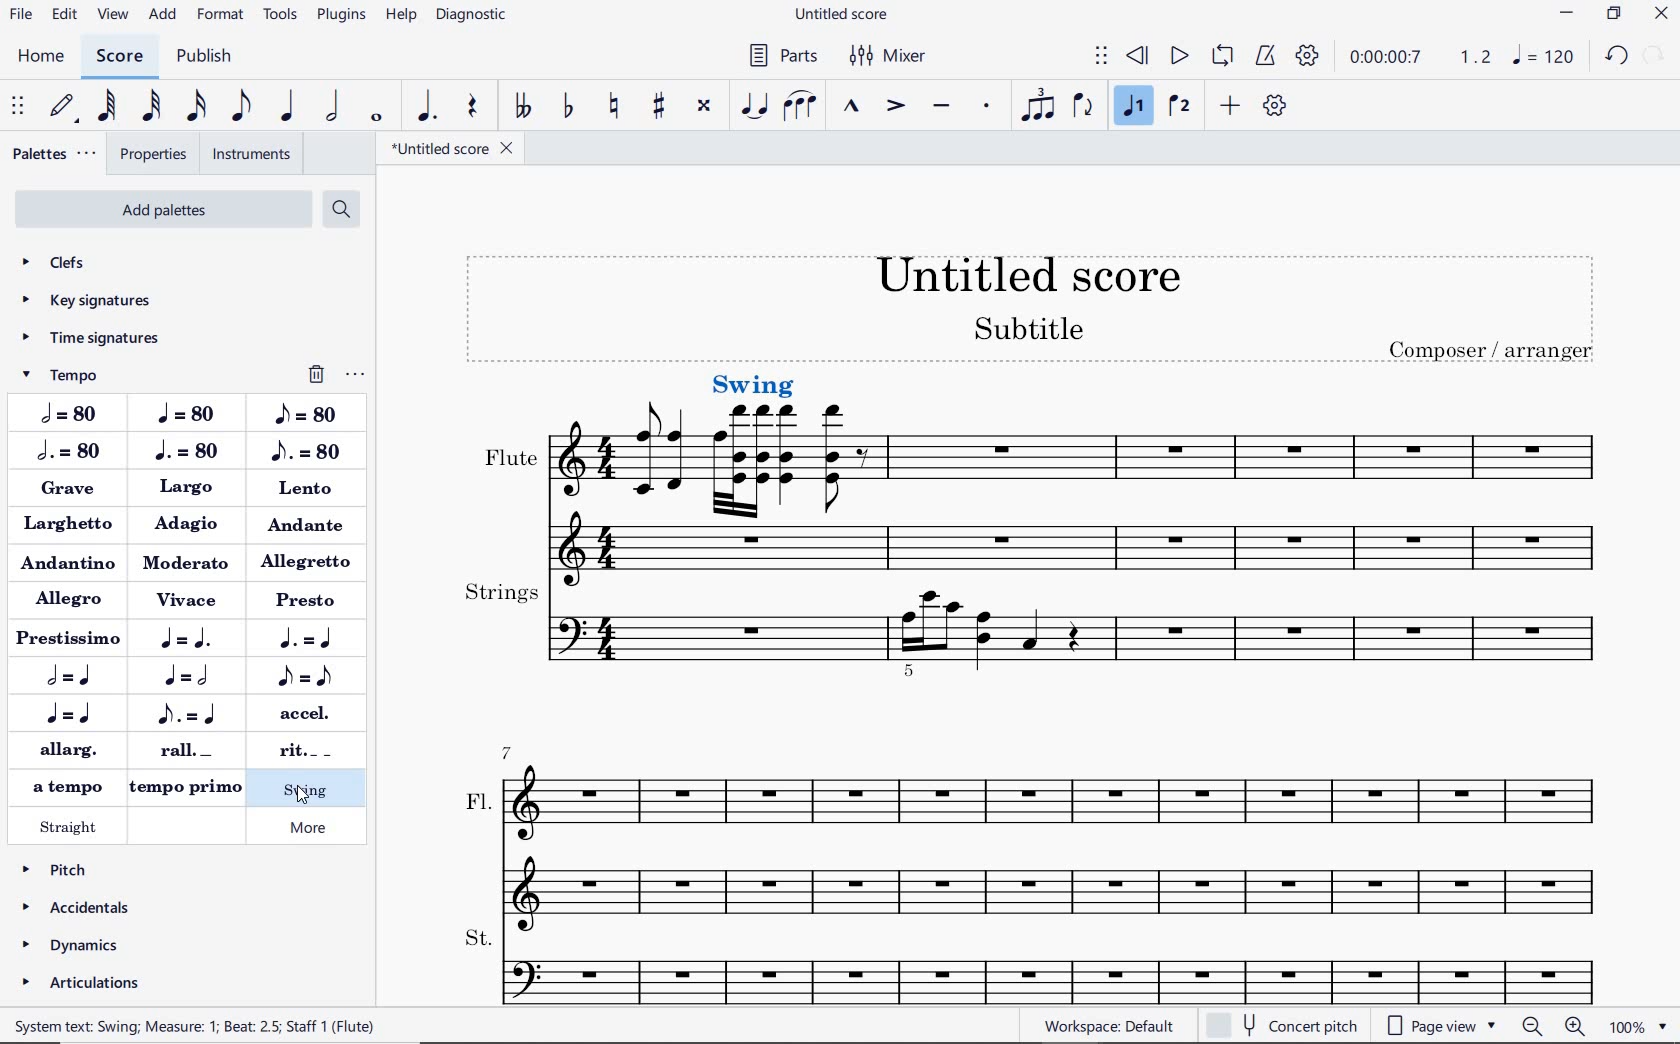  What do you see at coordinates (1177, 104) in the screenshot?
I see `VOICE 2` at bounding box center [1177, 104].